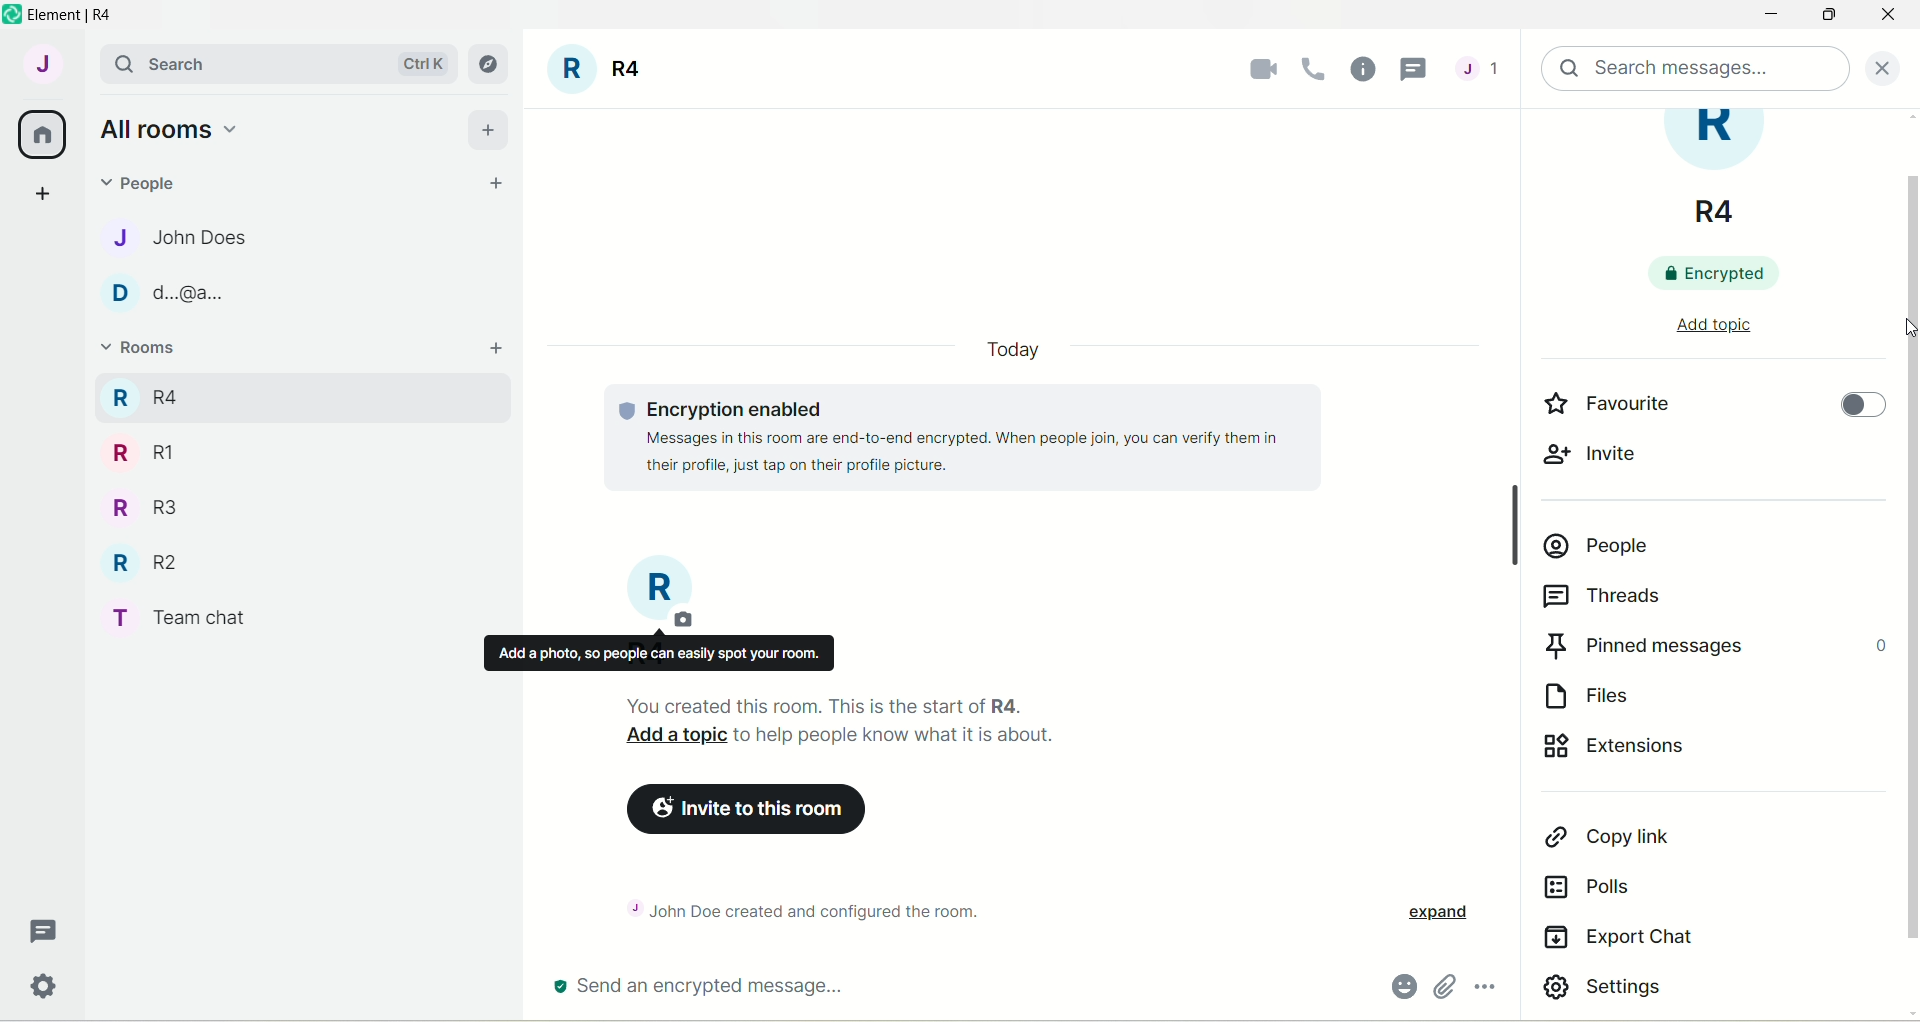 This screenshot has width=1920, height=1022. What do you see at coordinates (47, 990) in the screenshot?
I see `settings` at bounding box center [47, 990].